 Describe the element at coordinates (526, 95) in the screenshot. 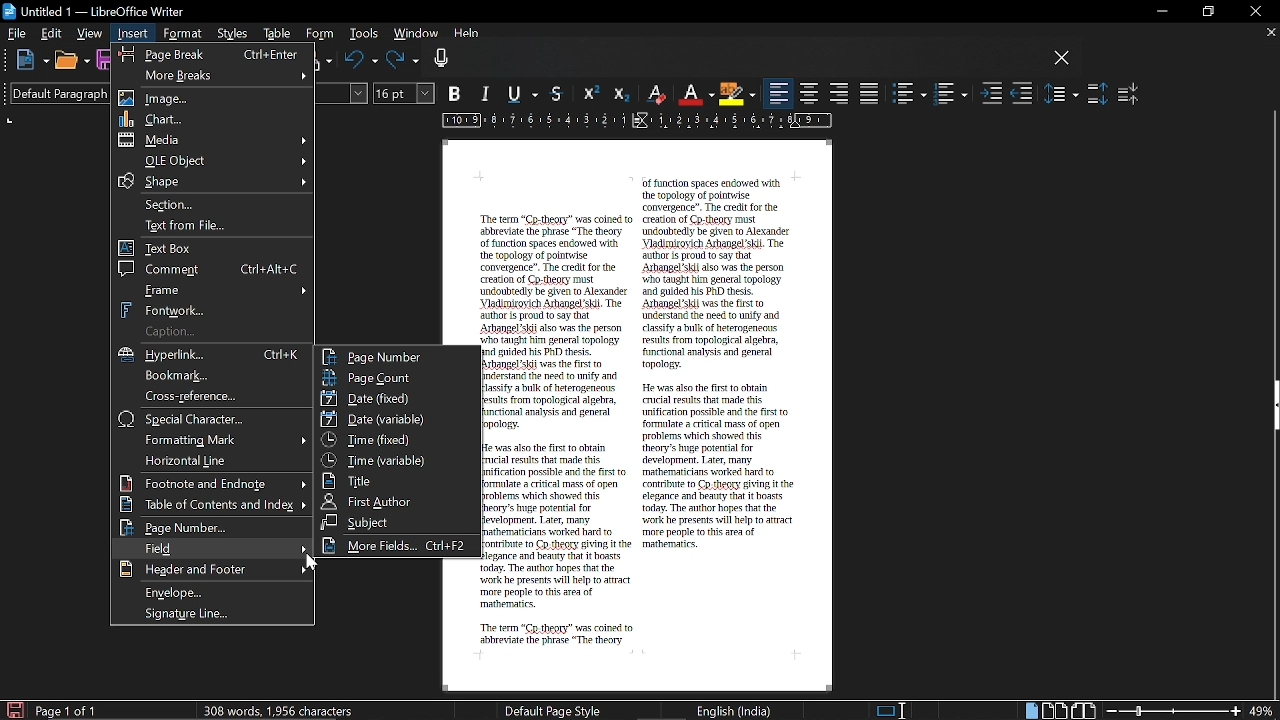

I see `Underline` at that location.